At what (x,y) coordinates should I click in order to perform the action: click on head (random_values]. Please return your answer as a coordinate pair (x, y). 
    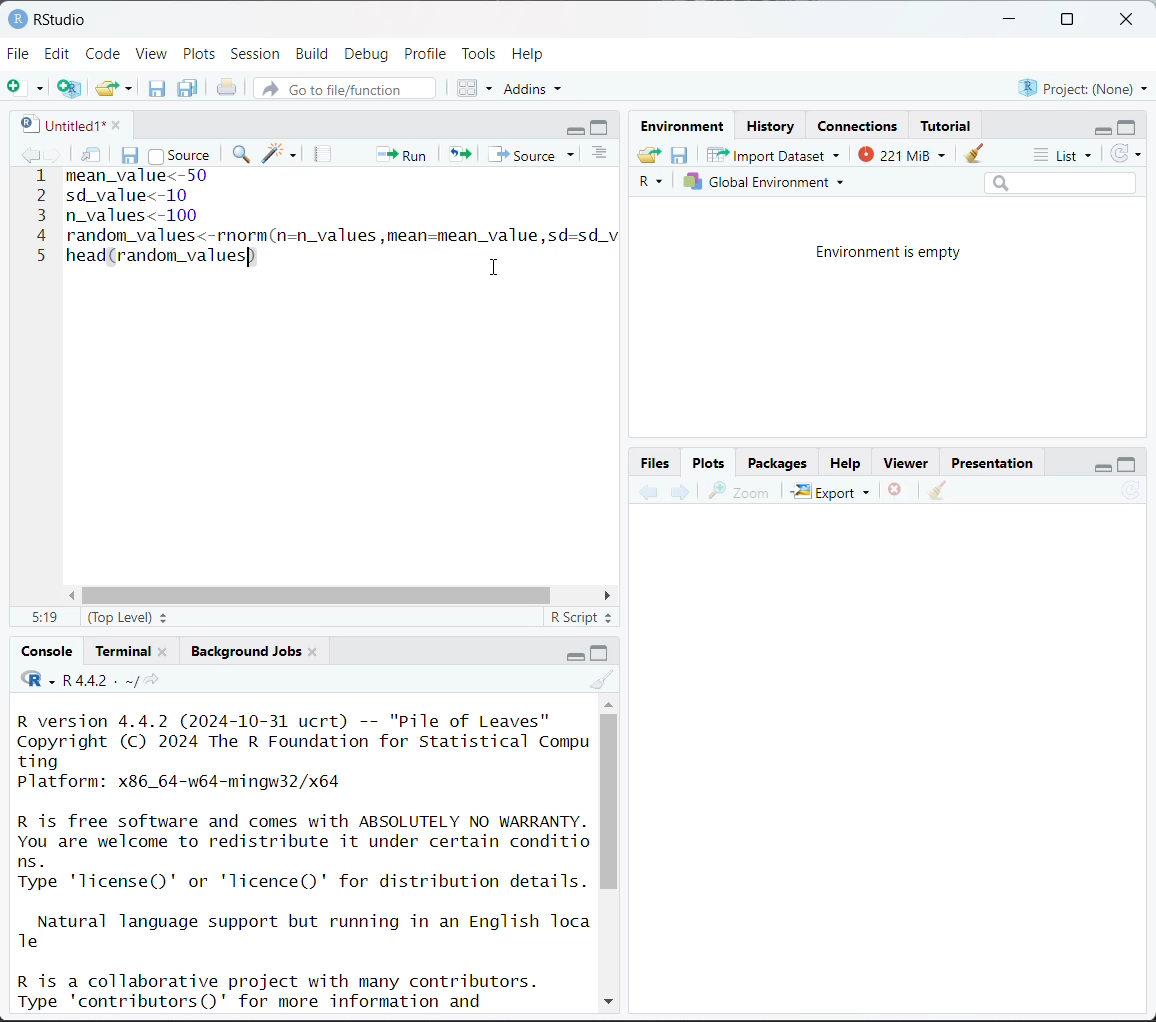
    Looking at the image, I should click on (161, 262).